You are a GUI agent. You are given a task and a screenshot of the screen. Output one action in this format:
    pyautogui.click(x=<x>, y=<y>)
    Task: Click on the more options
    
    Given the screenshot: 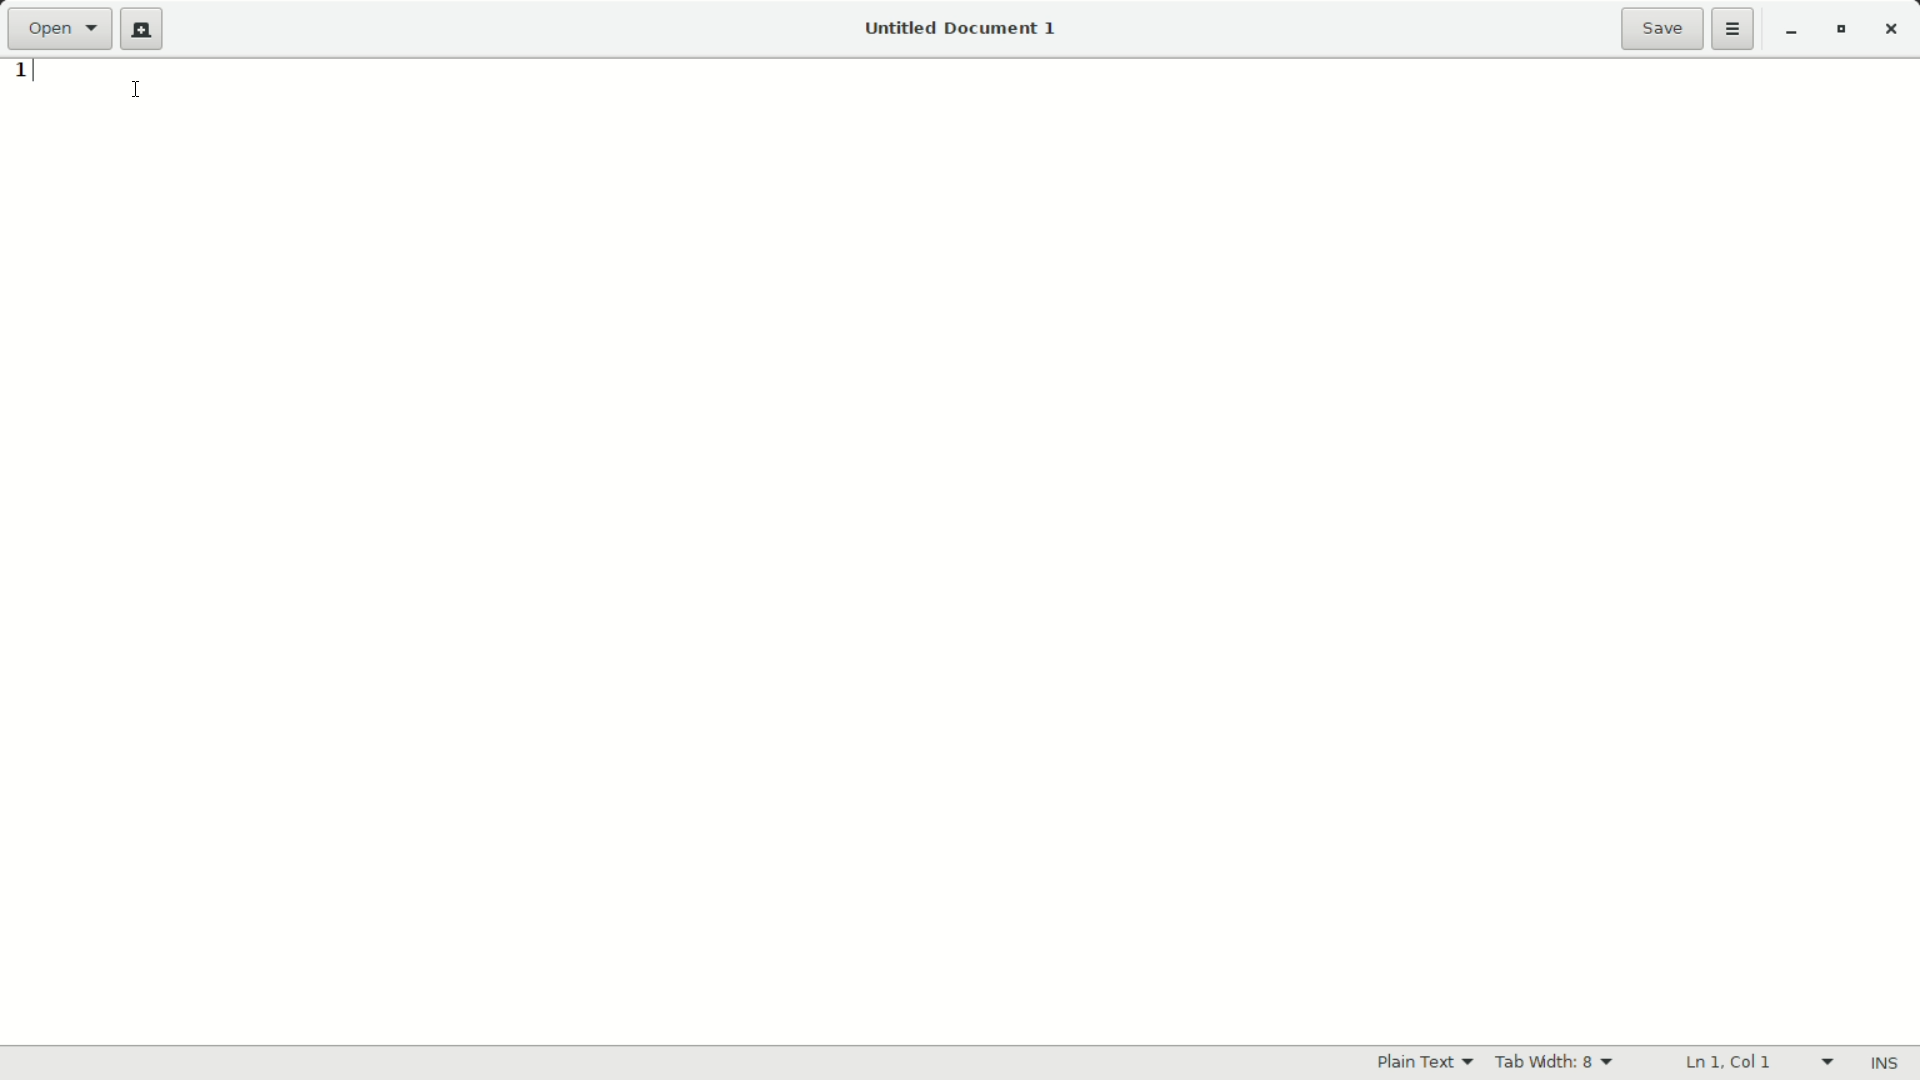 What is the action you would take?
    pyautogui.click(x=1733, y=29)
    